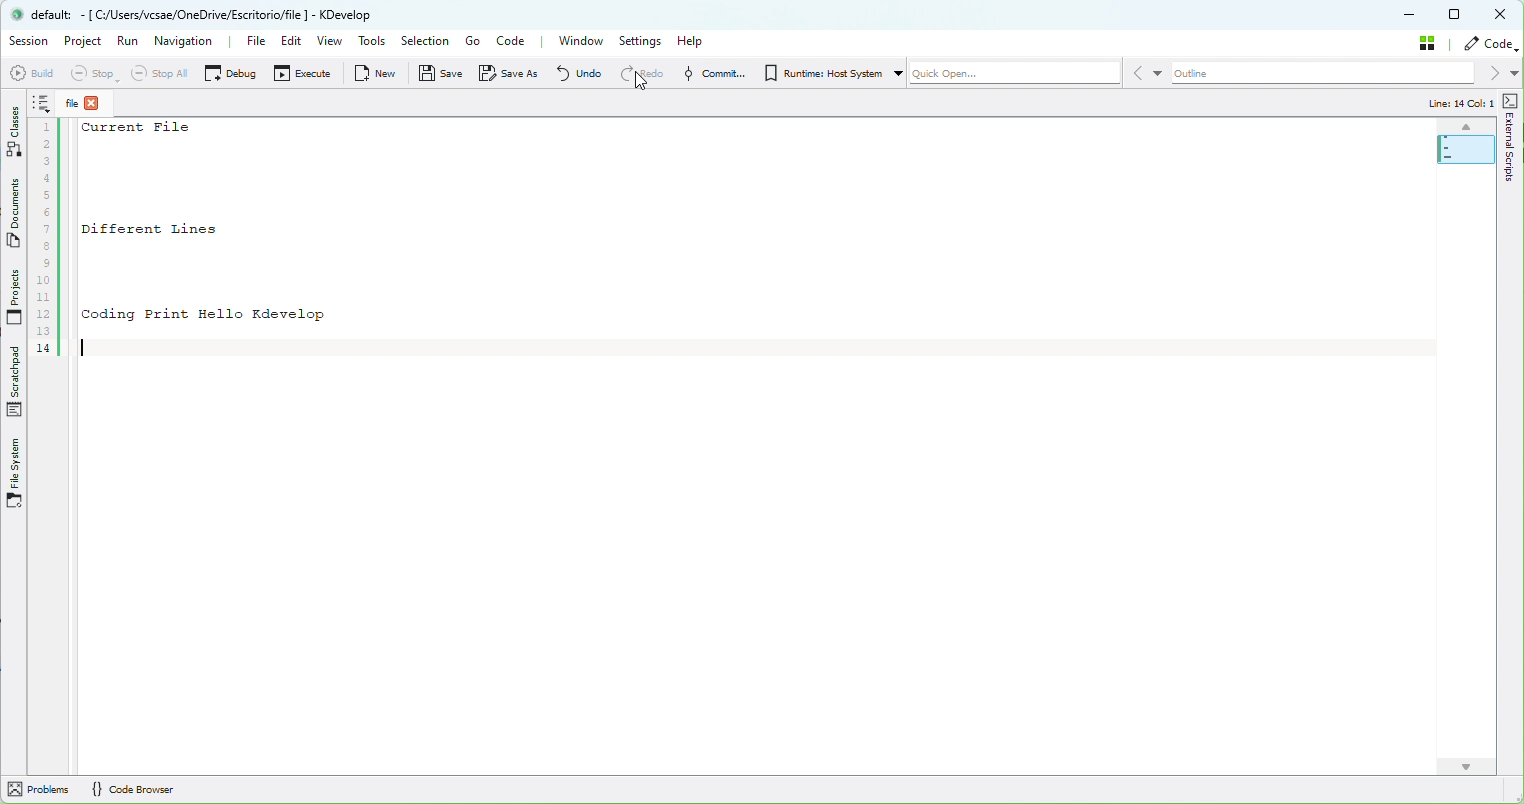 The height and width of the screenshot is (804, 1524). Describe the element at coordinates (18, 471) in the screenshot. I see `Files System` at that location.